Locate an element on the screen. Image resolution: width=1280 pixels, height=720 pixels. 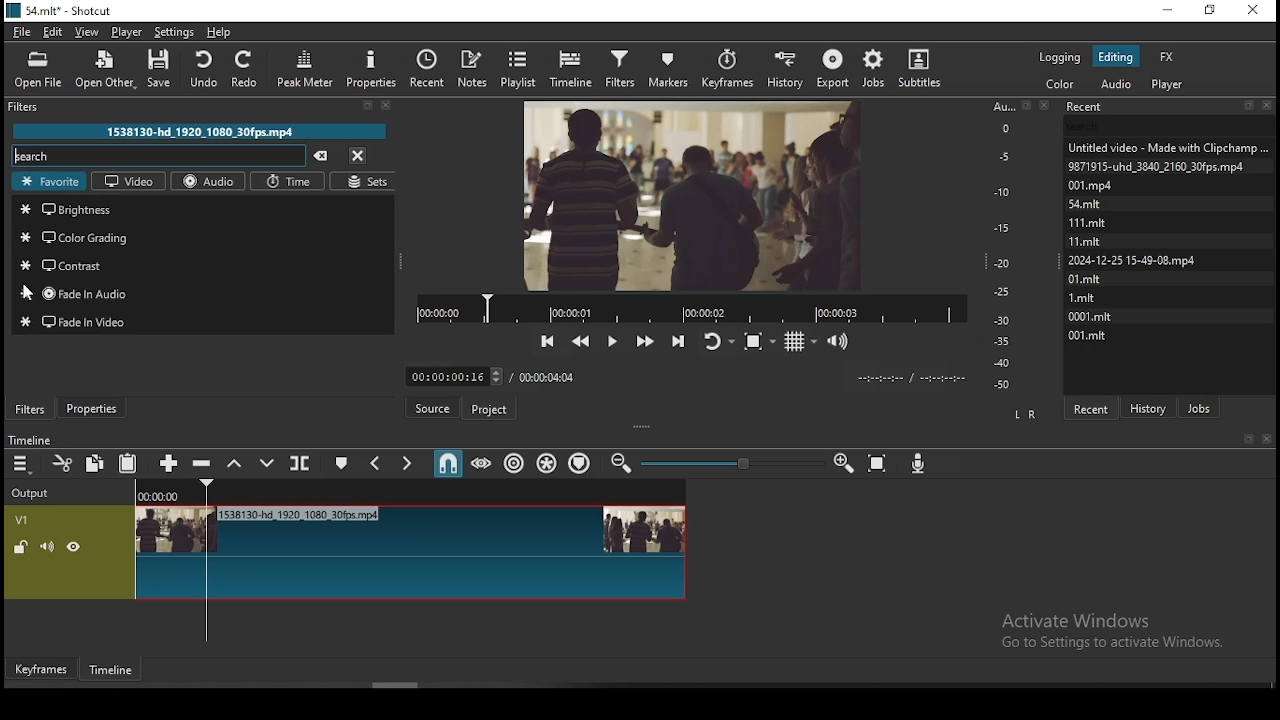
cursor is located at coordinates (29, 293).